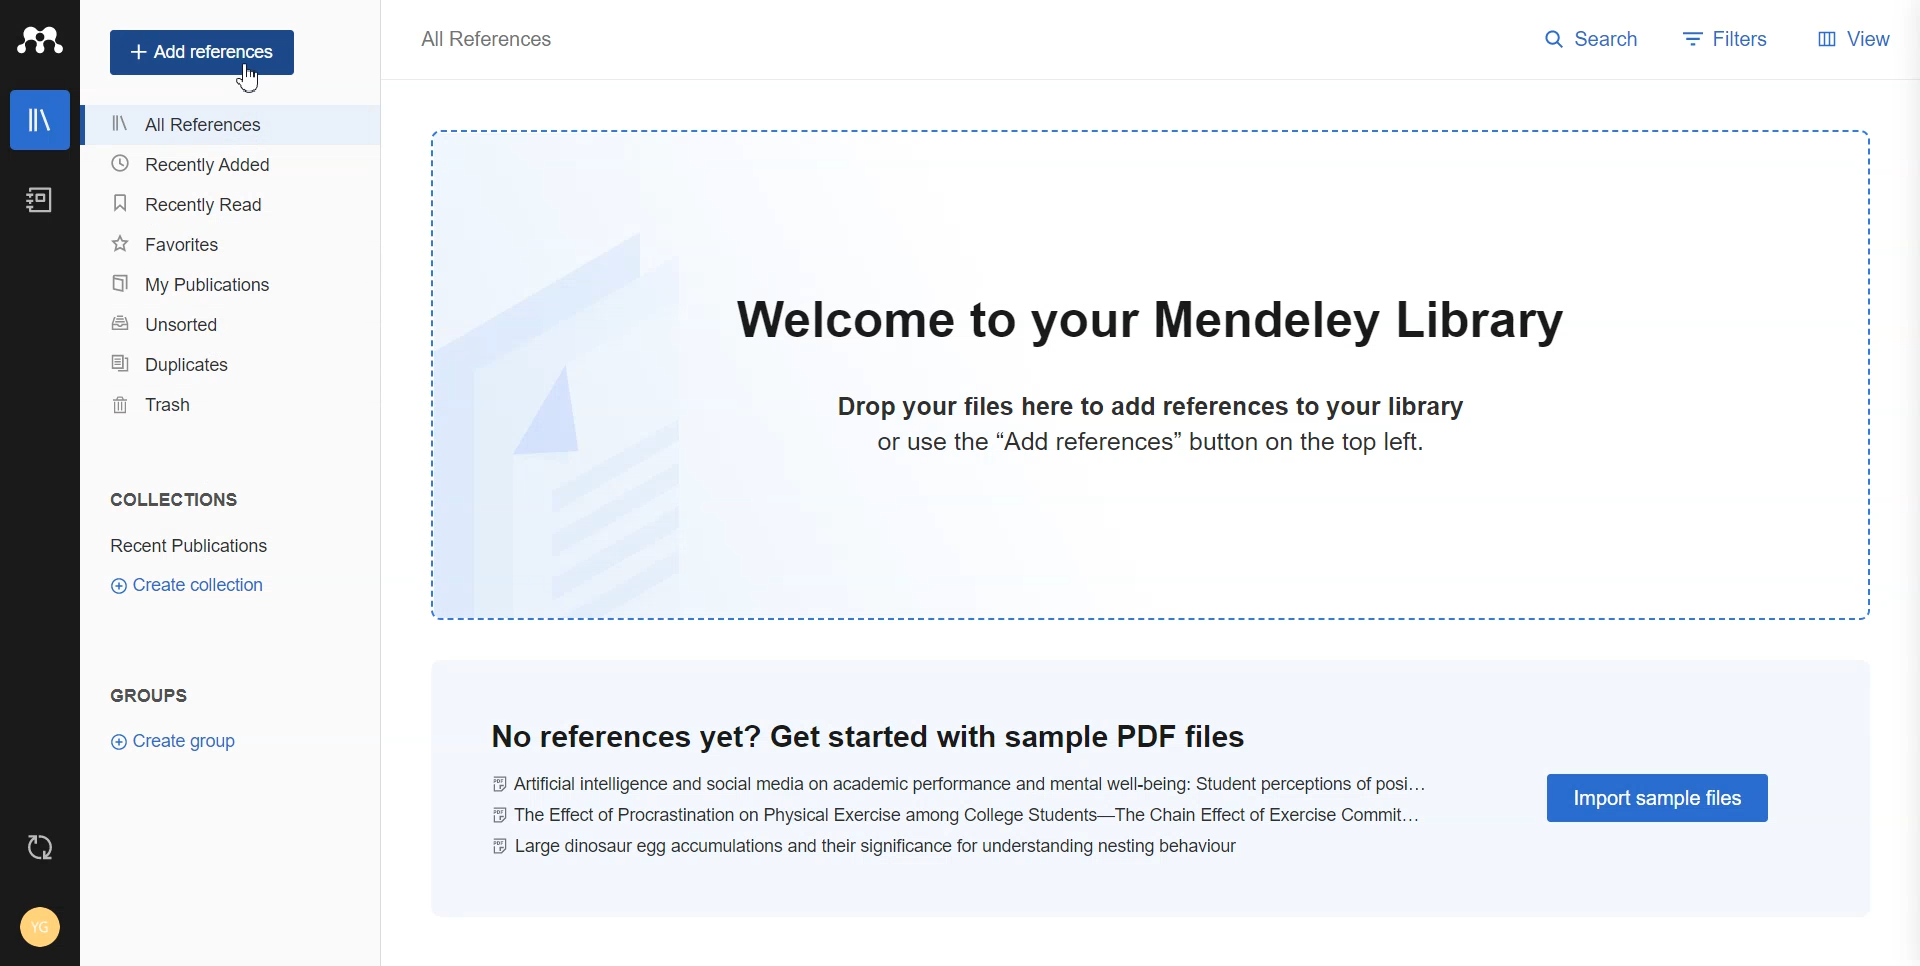  I want to click on Unsorted, so click(224, 324).